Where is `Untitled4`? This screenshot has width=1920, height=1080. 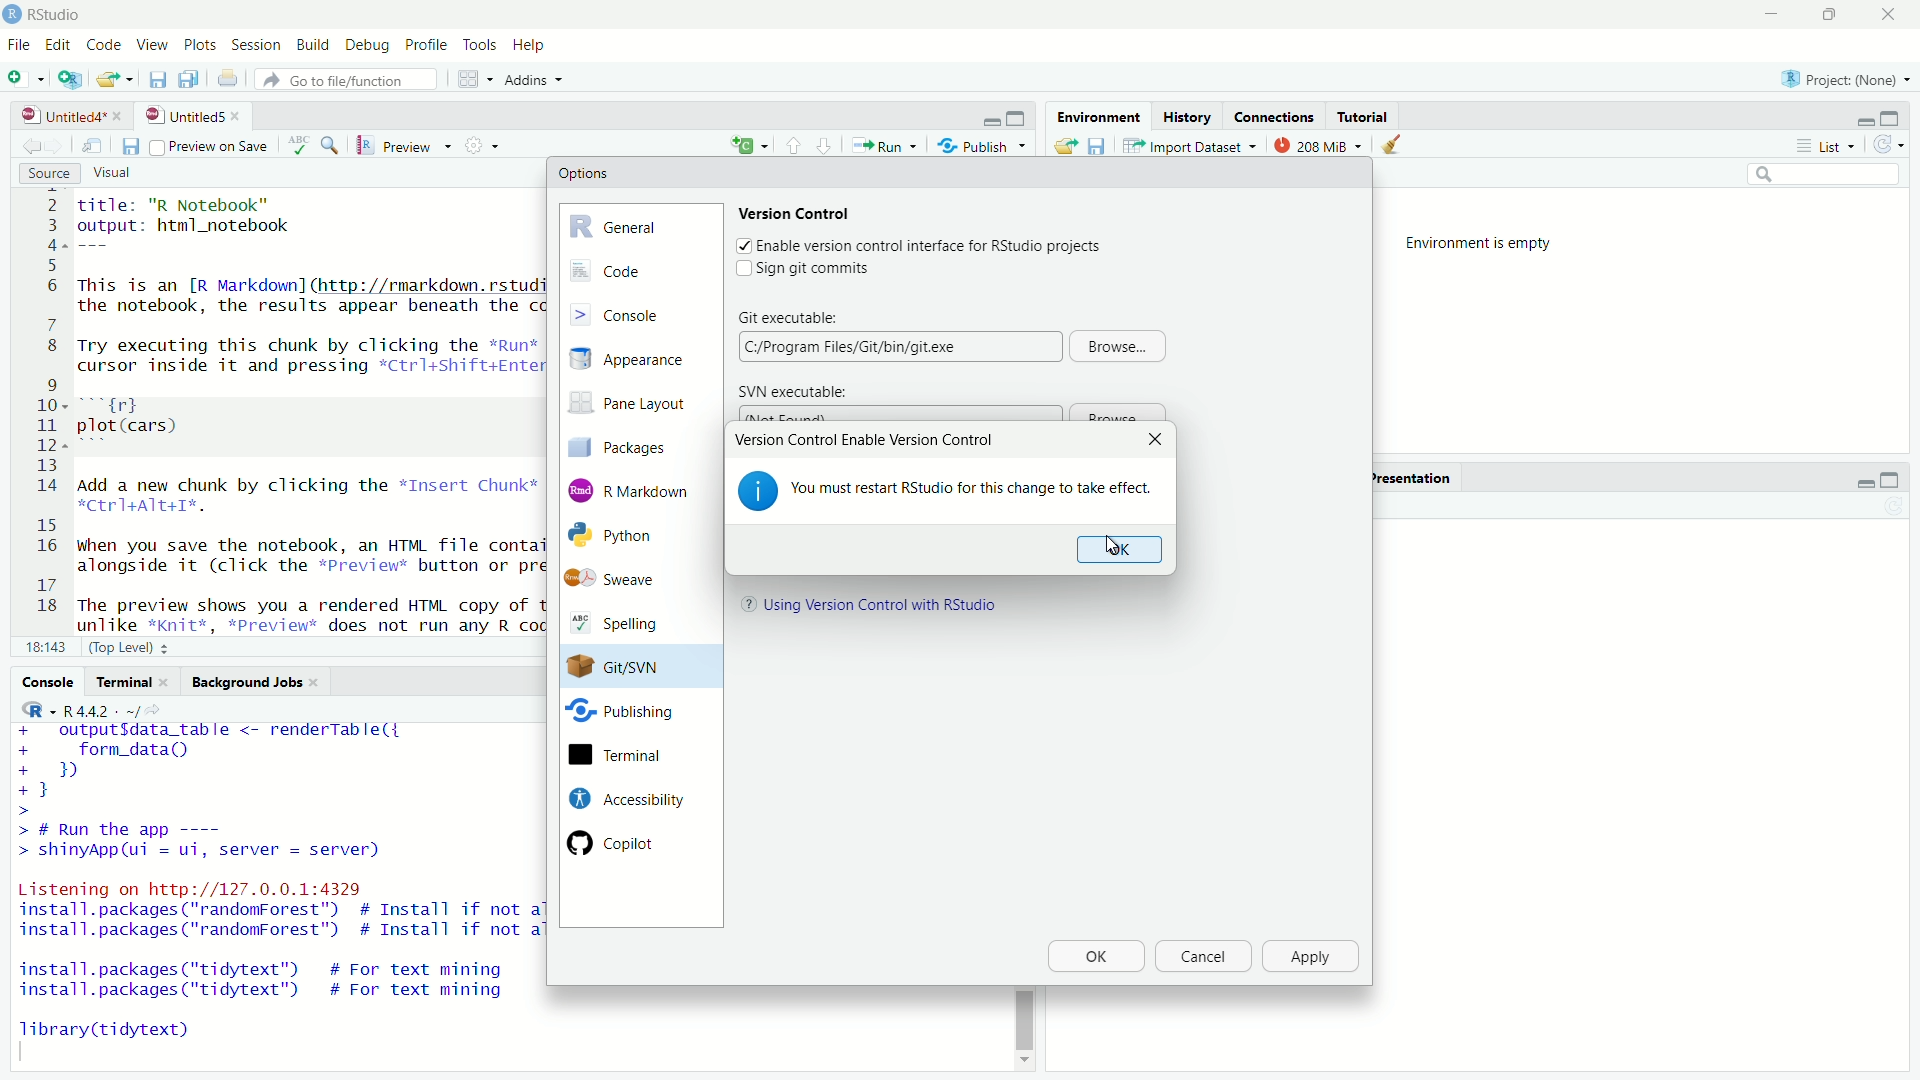 Untitled4 is located at coordinates (57, 116).